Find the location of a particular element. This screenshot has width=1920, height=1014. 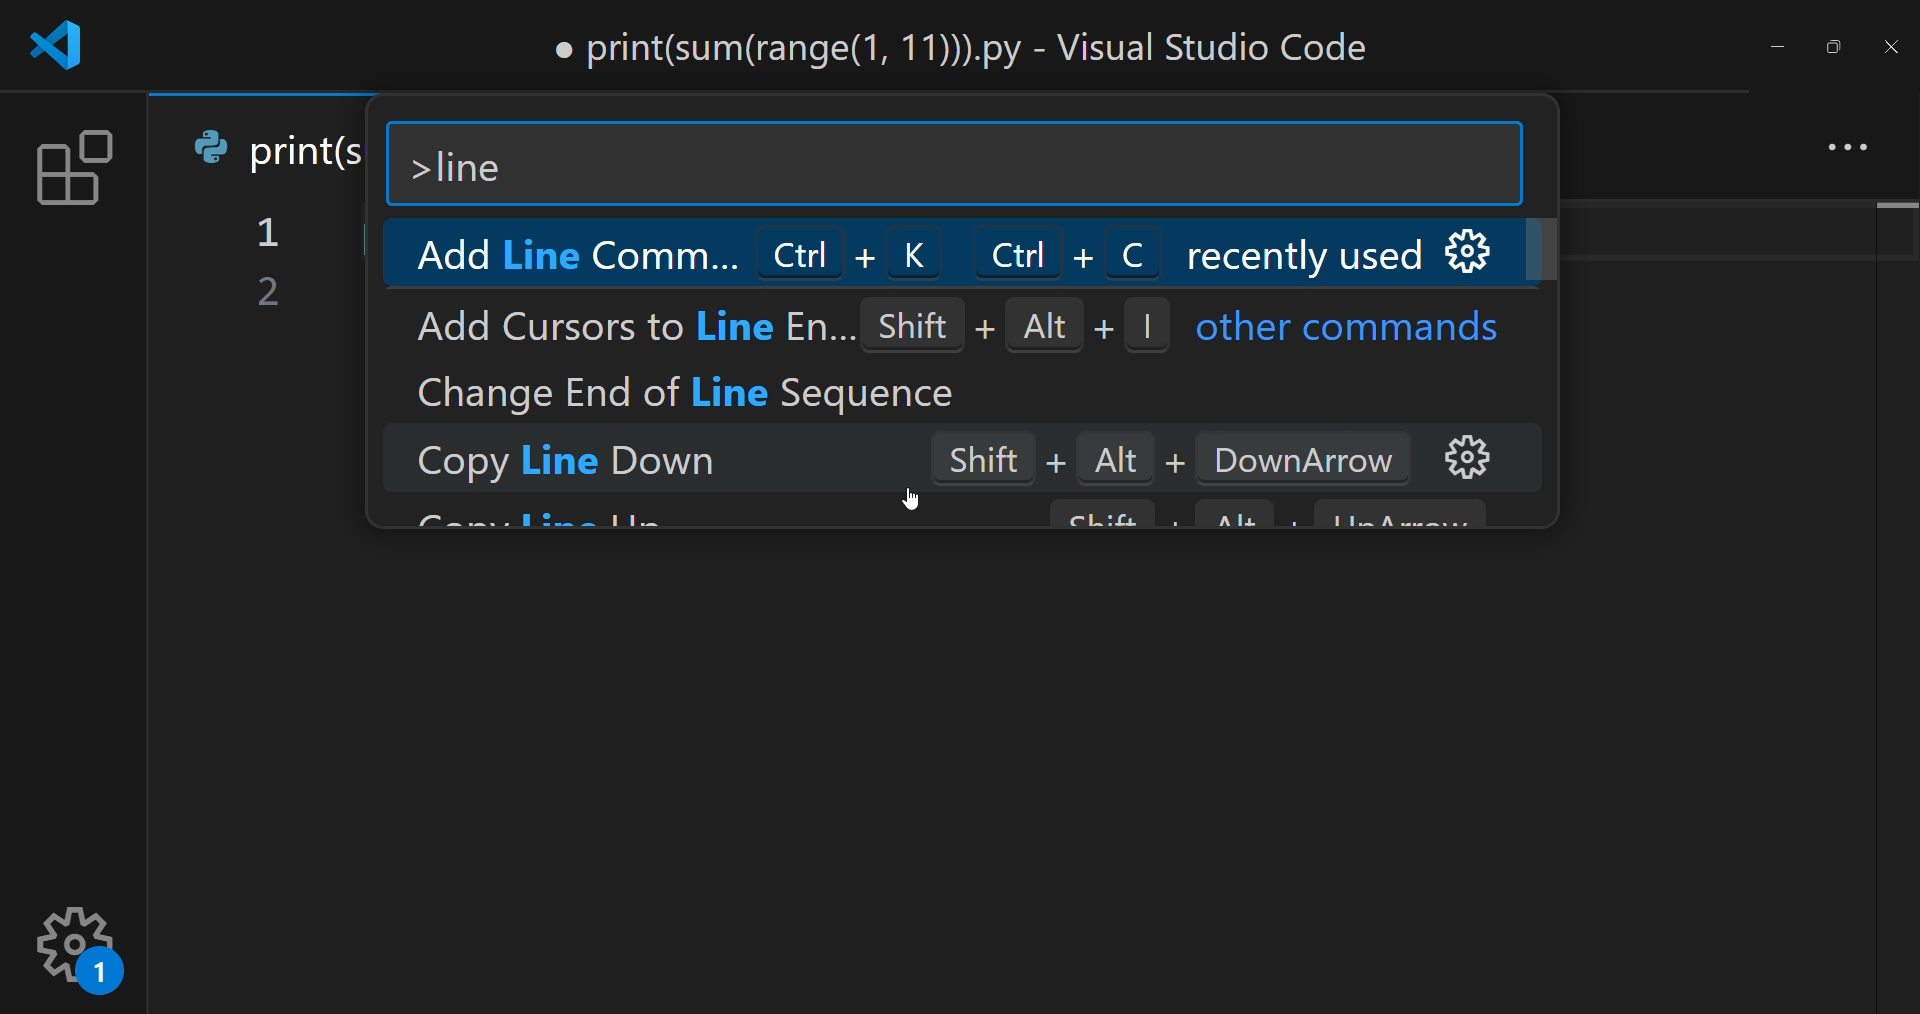

1 is located at coordinates (271, 235).